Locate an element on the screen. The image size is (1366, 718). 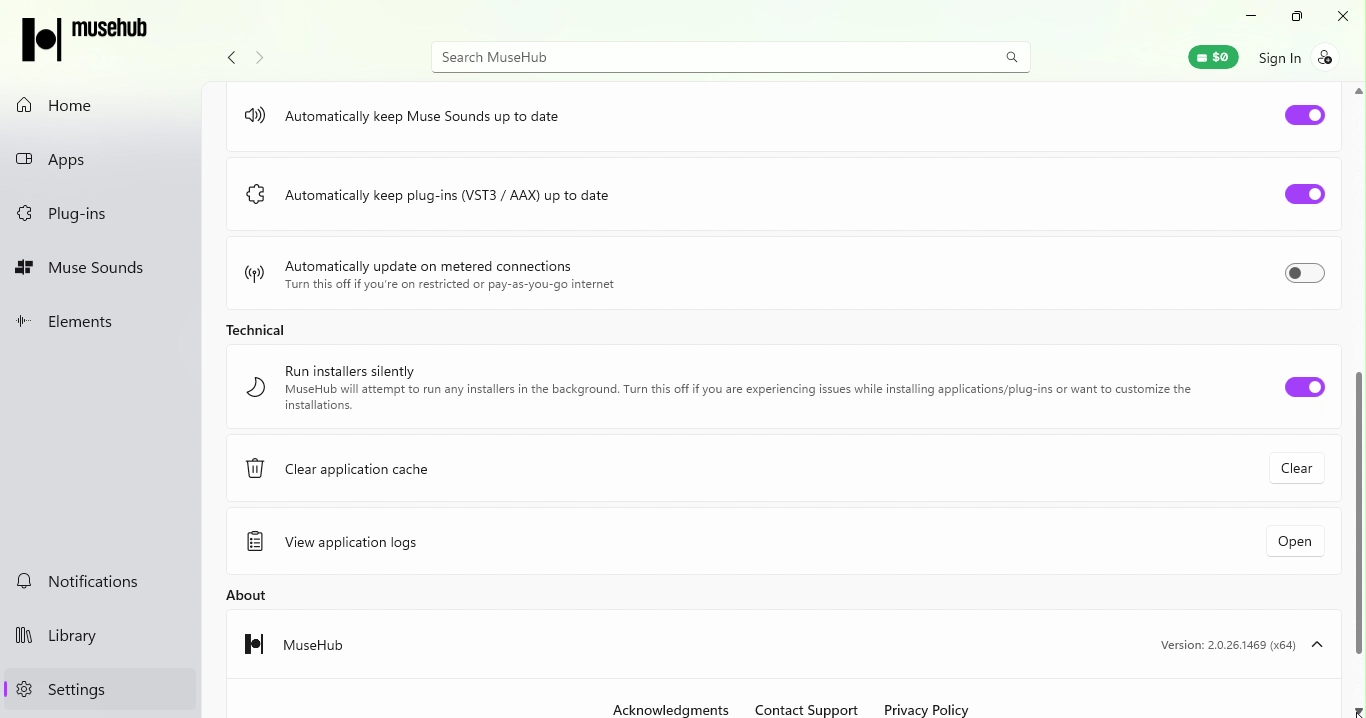
Toggle Automatically keep plug-ins (VST3/AAX) up to date is located at coordinates (1295, 190).